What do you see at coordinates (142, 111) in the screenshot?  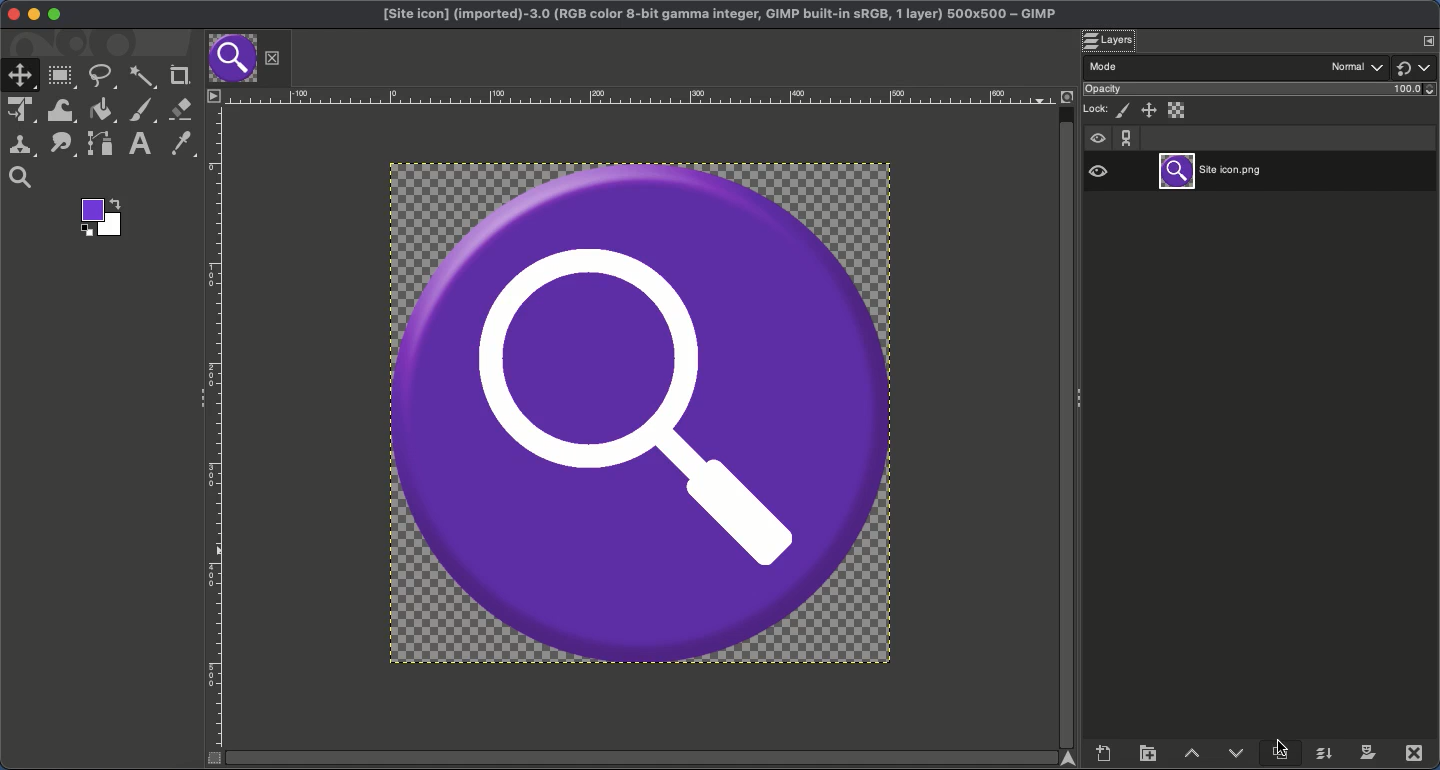 I see `Paint` at bounding box center [142, 111].